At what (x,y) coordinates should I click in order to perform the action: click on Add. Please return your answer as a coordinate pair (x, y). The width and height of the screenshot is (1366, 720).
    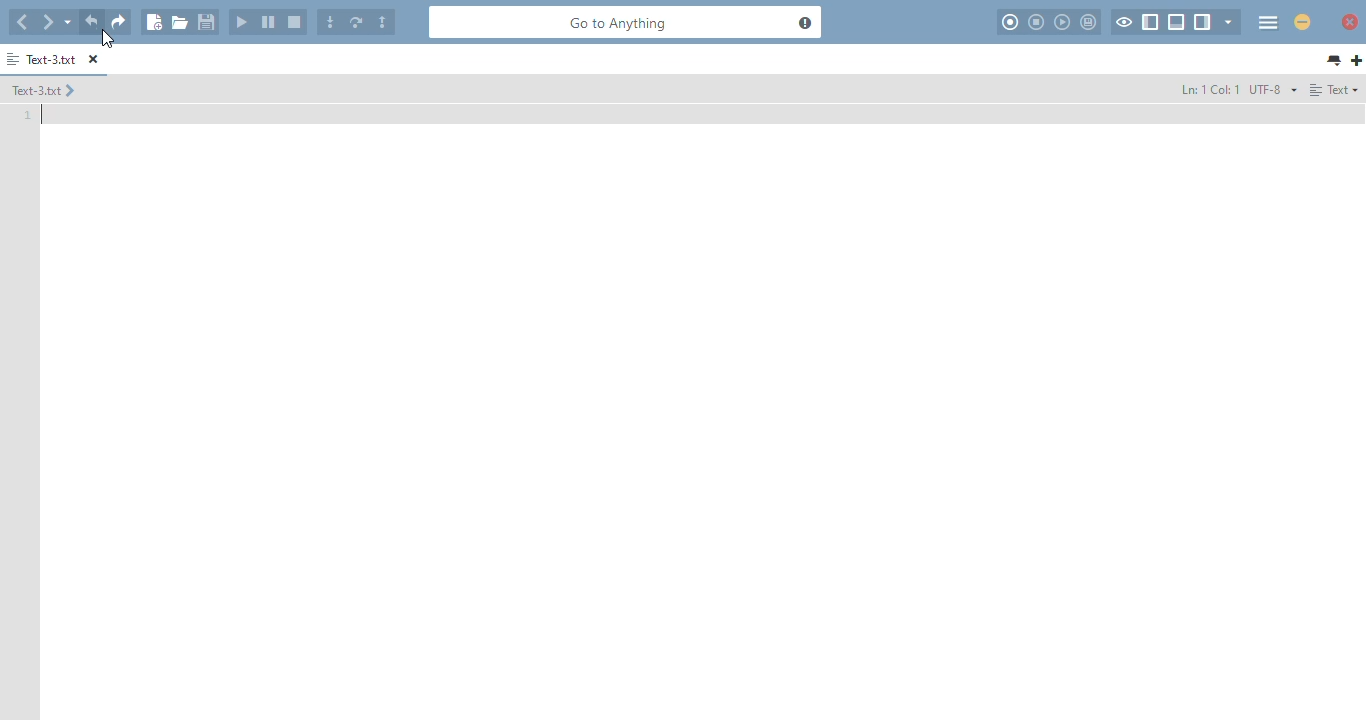
    Looking at the image, I should click on (1357, 61).